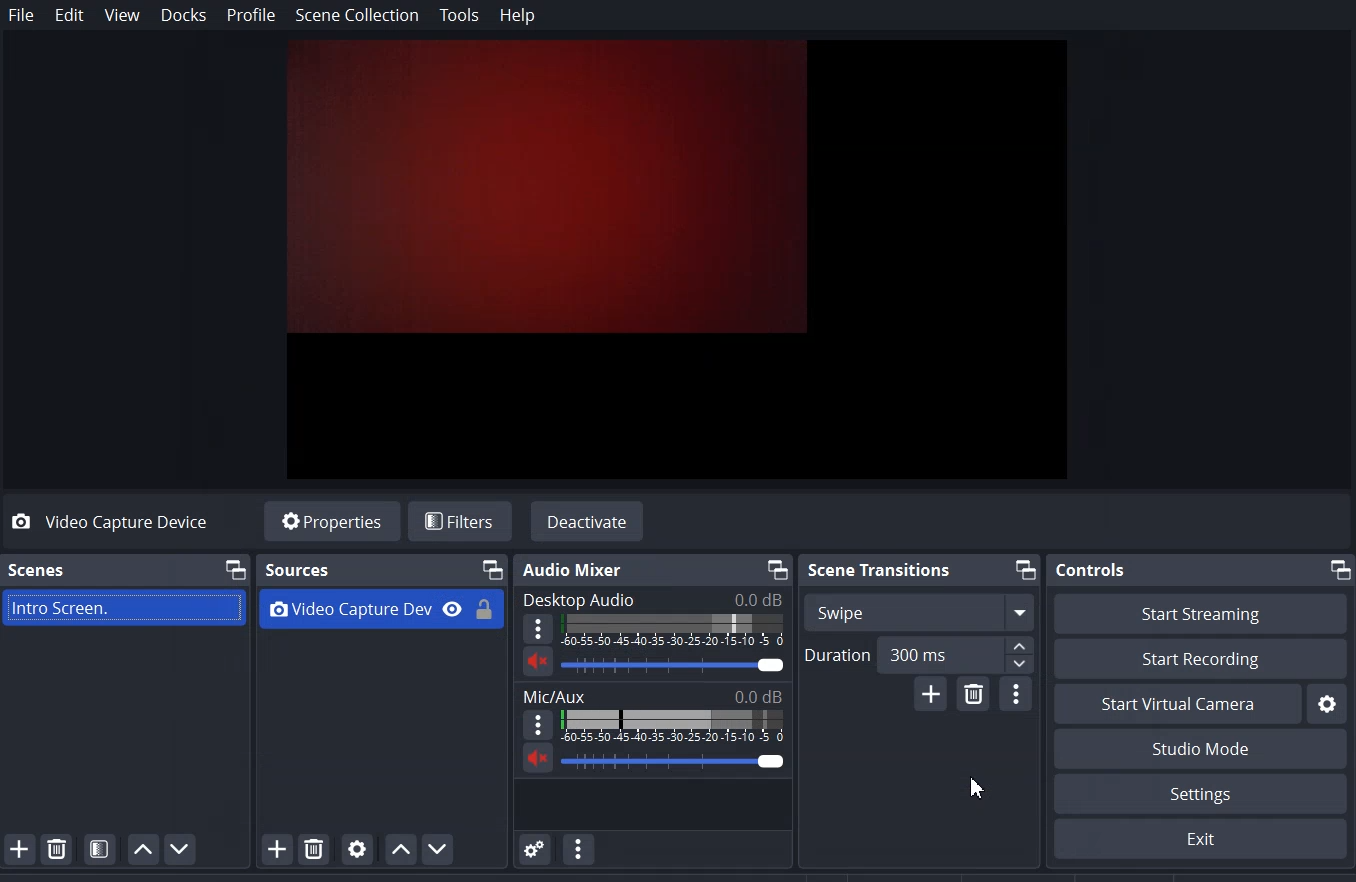  Describe the element at coordinates (1199, 839) in the screenshot. I see `Settings` at that location.